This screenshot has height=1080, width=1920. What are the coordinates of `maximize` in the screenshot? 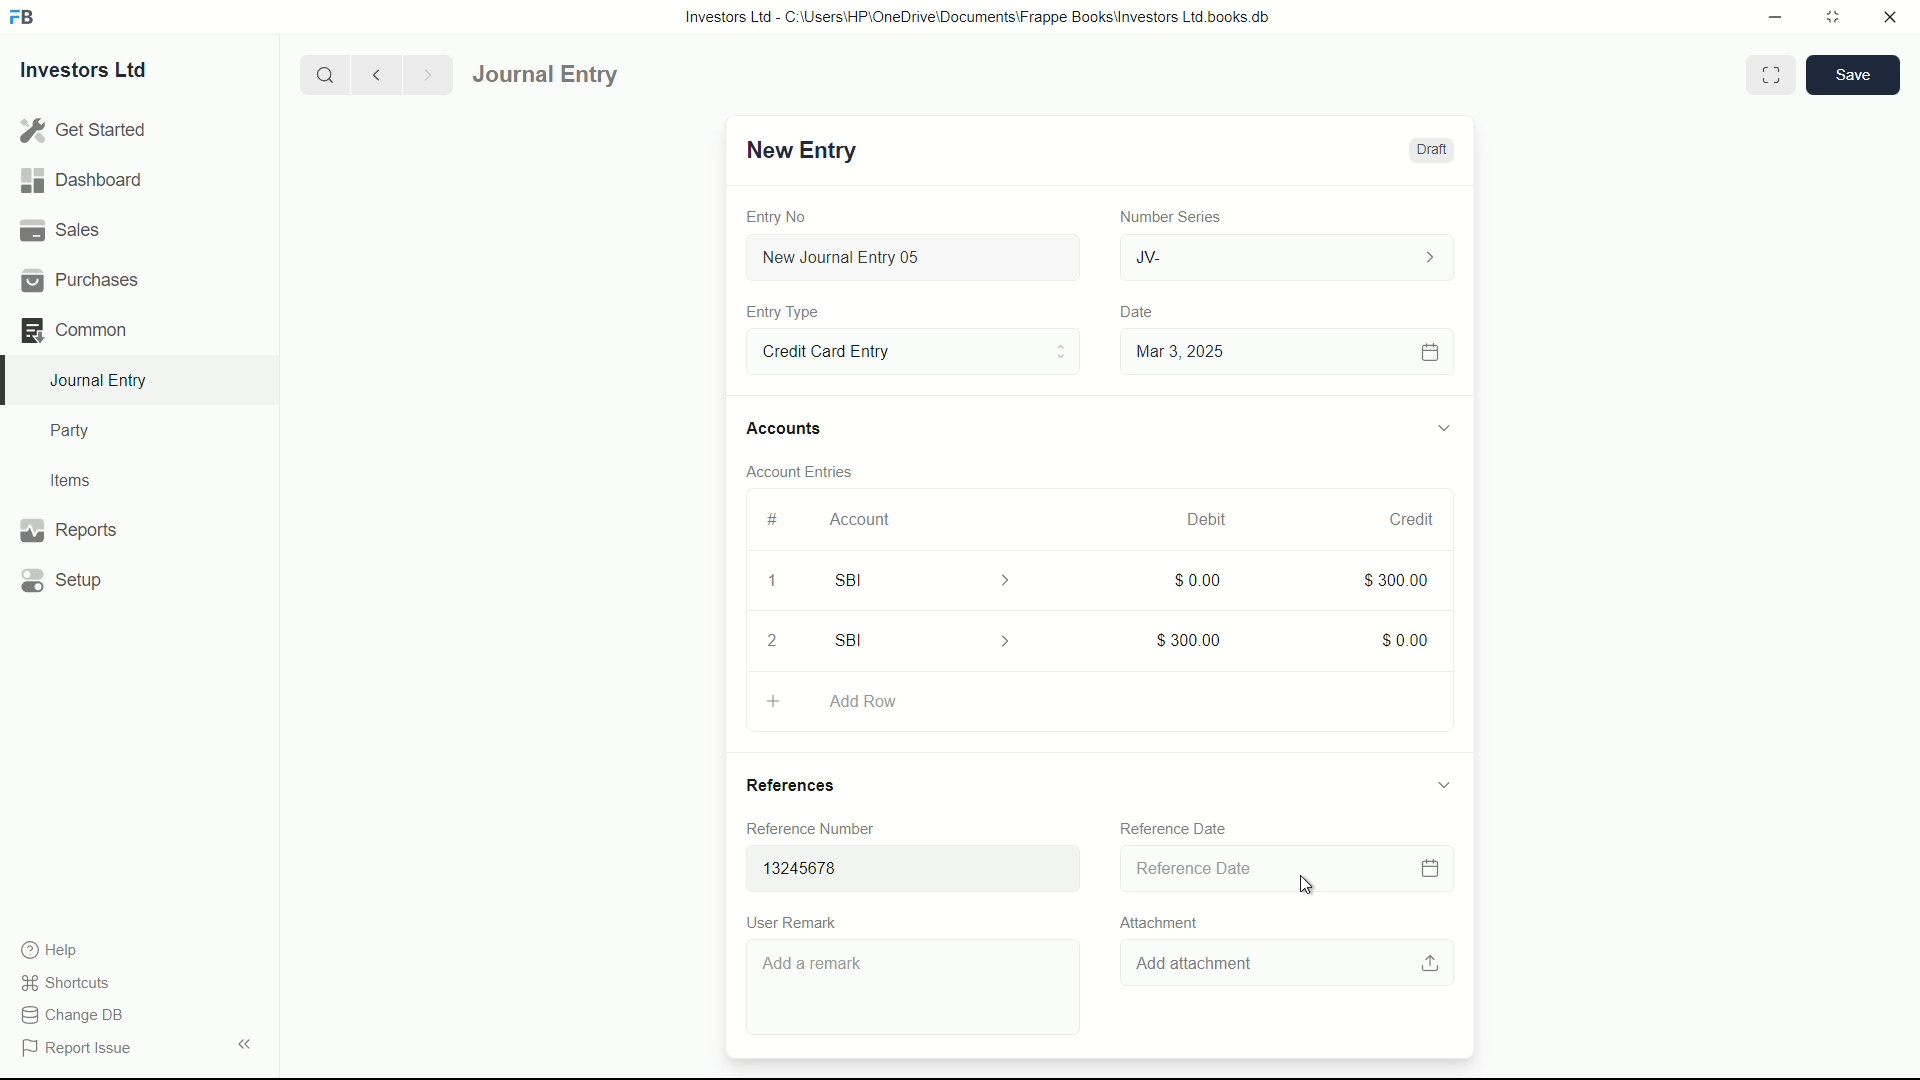 It's located at (1832, 15).